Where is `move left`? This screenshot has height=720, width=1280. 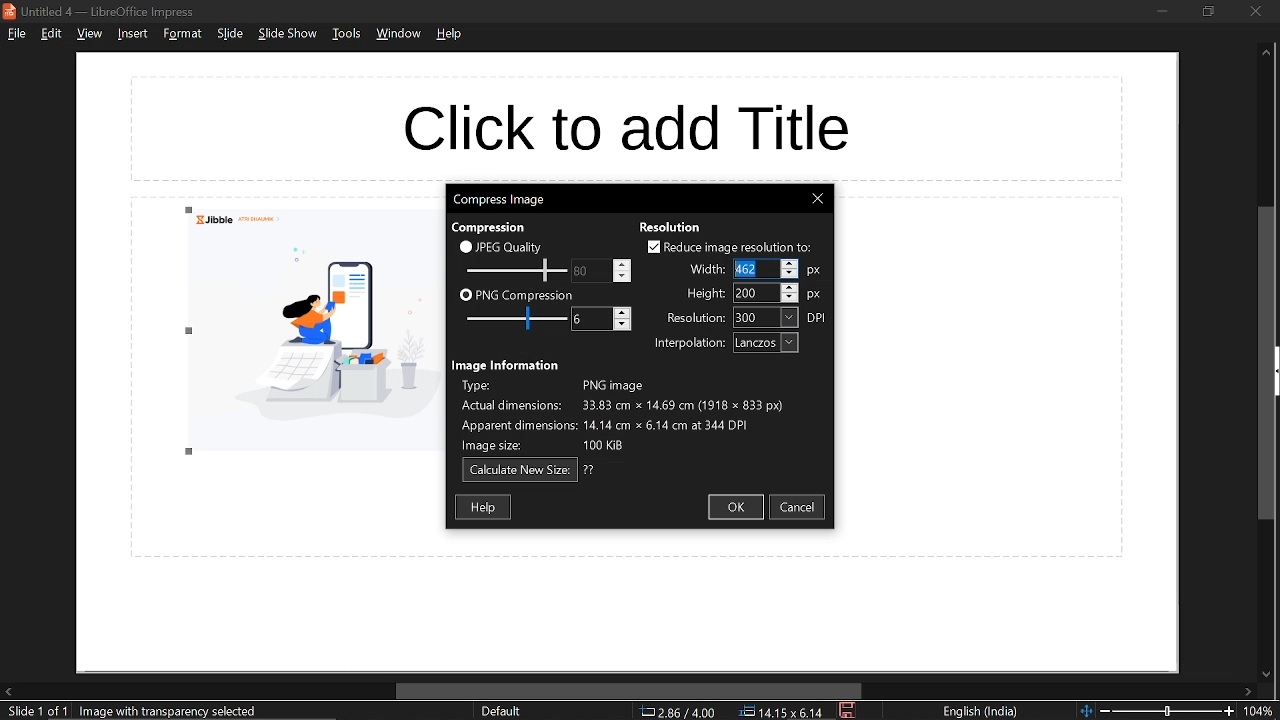
move left is located at coordinates (8, 691).